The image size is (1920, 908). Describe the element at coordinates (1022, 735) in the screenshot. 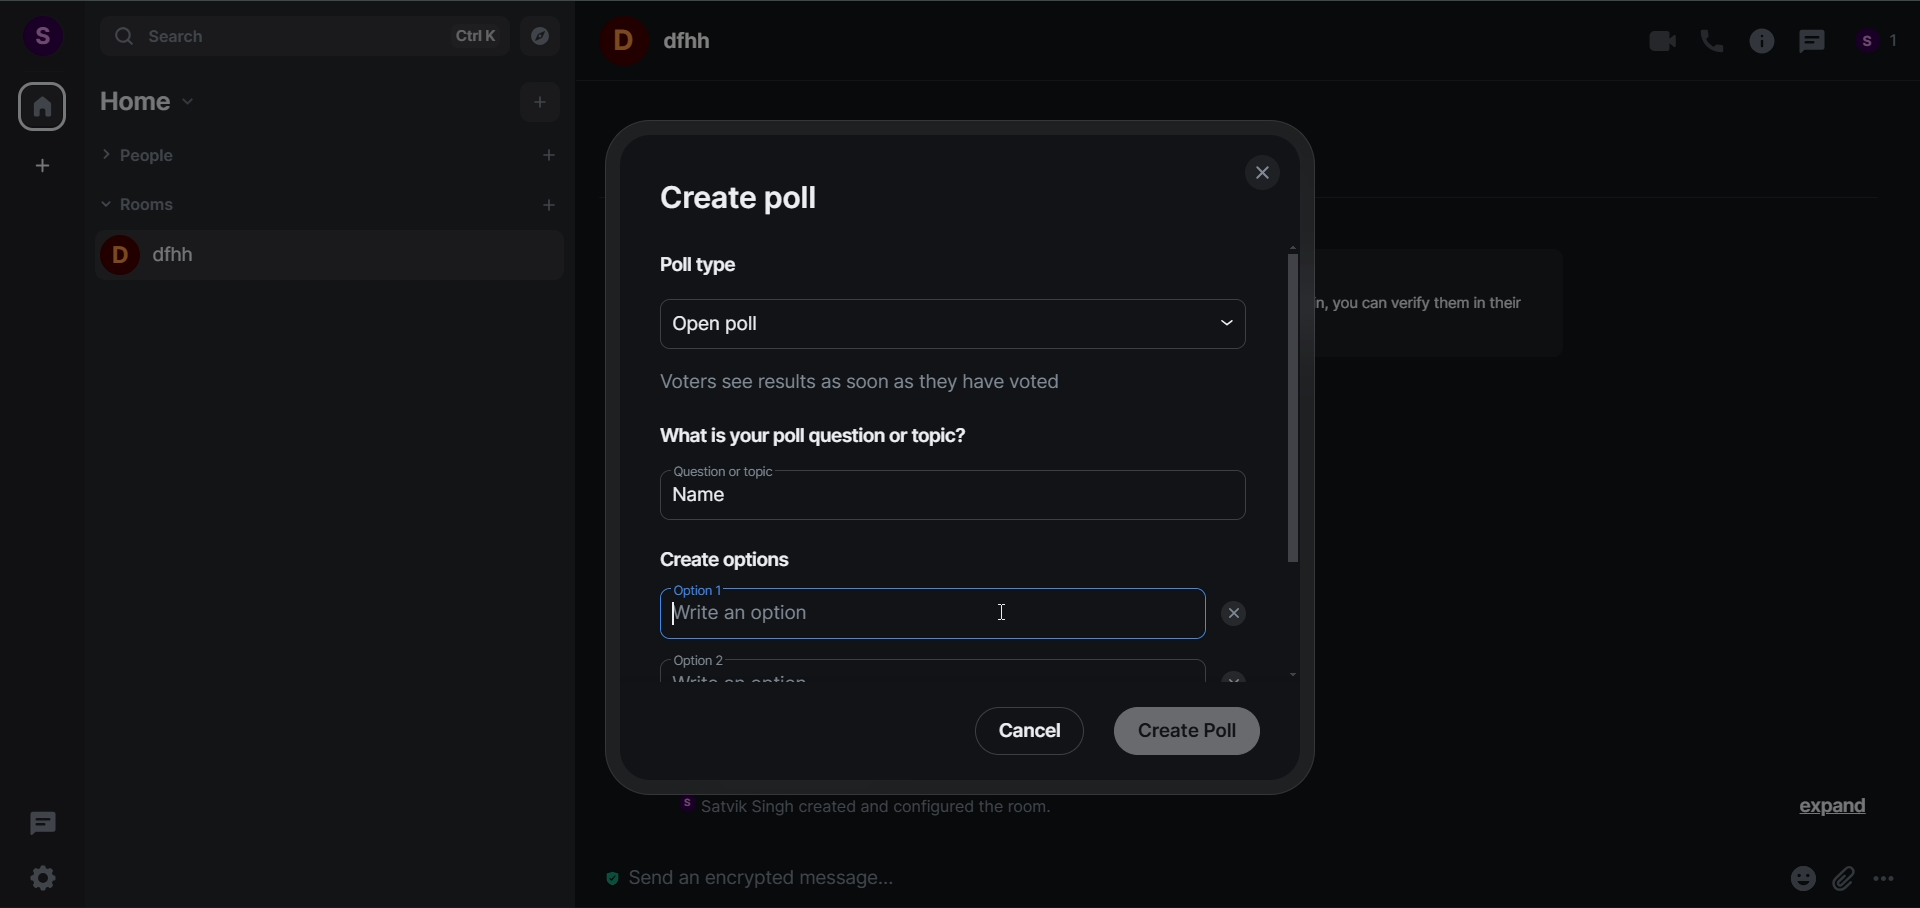

I see `cancel` at that location.